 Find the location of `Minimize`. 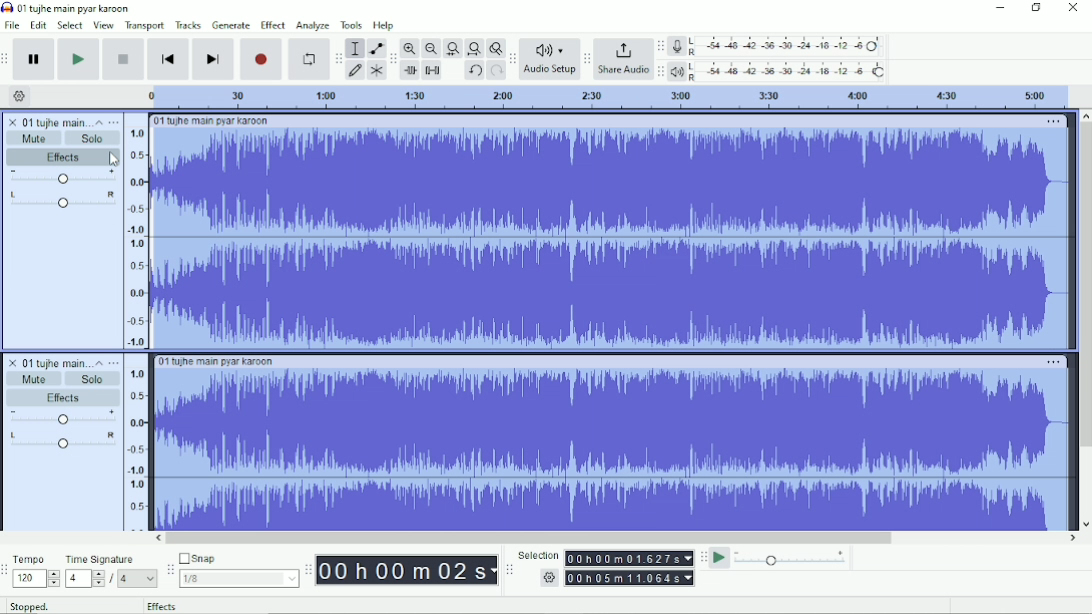

Minimize is located at coordinates (998, 8).